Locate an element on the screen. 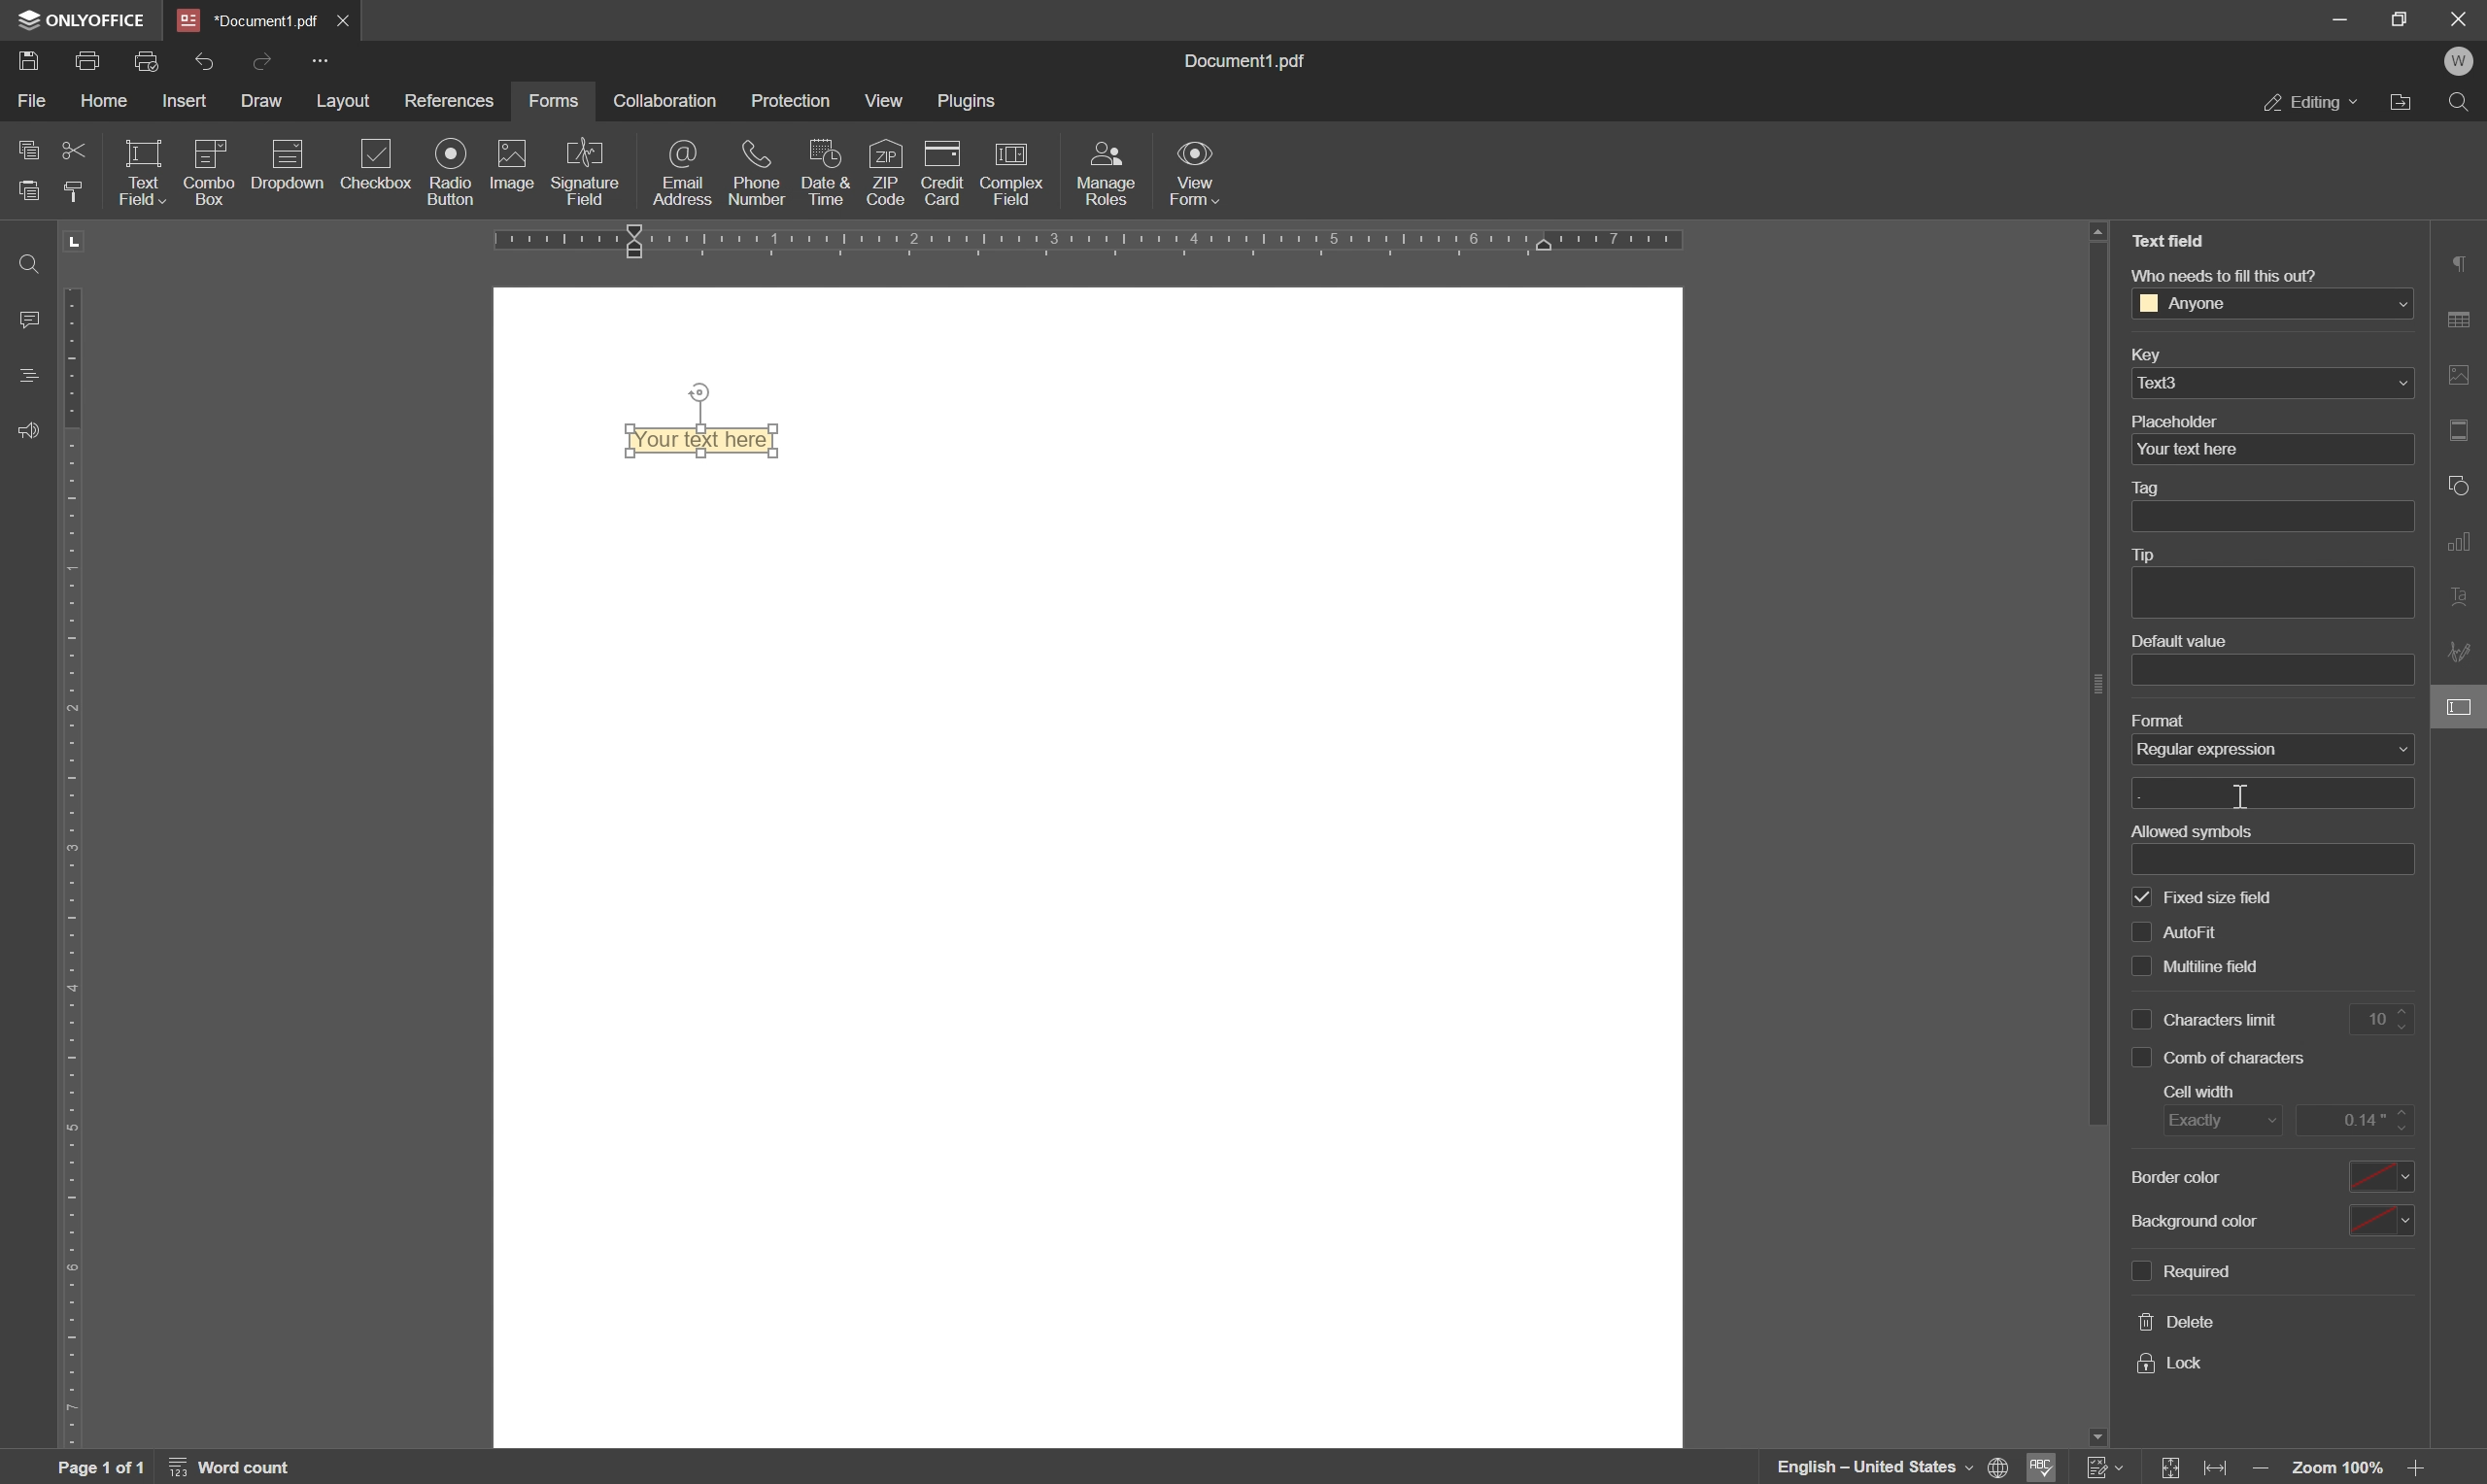 This screenshot has width=2487, height=1484. scroll up is located at coordinates (2099, 231).